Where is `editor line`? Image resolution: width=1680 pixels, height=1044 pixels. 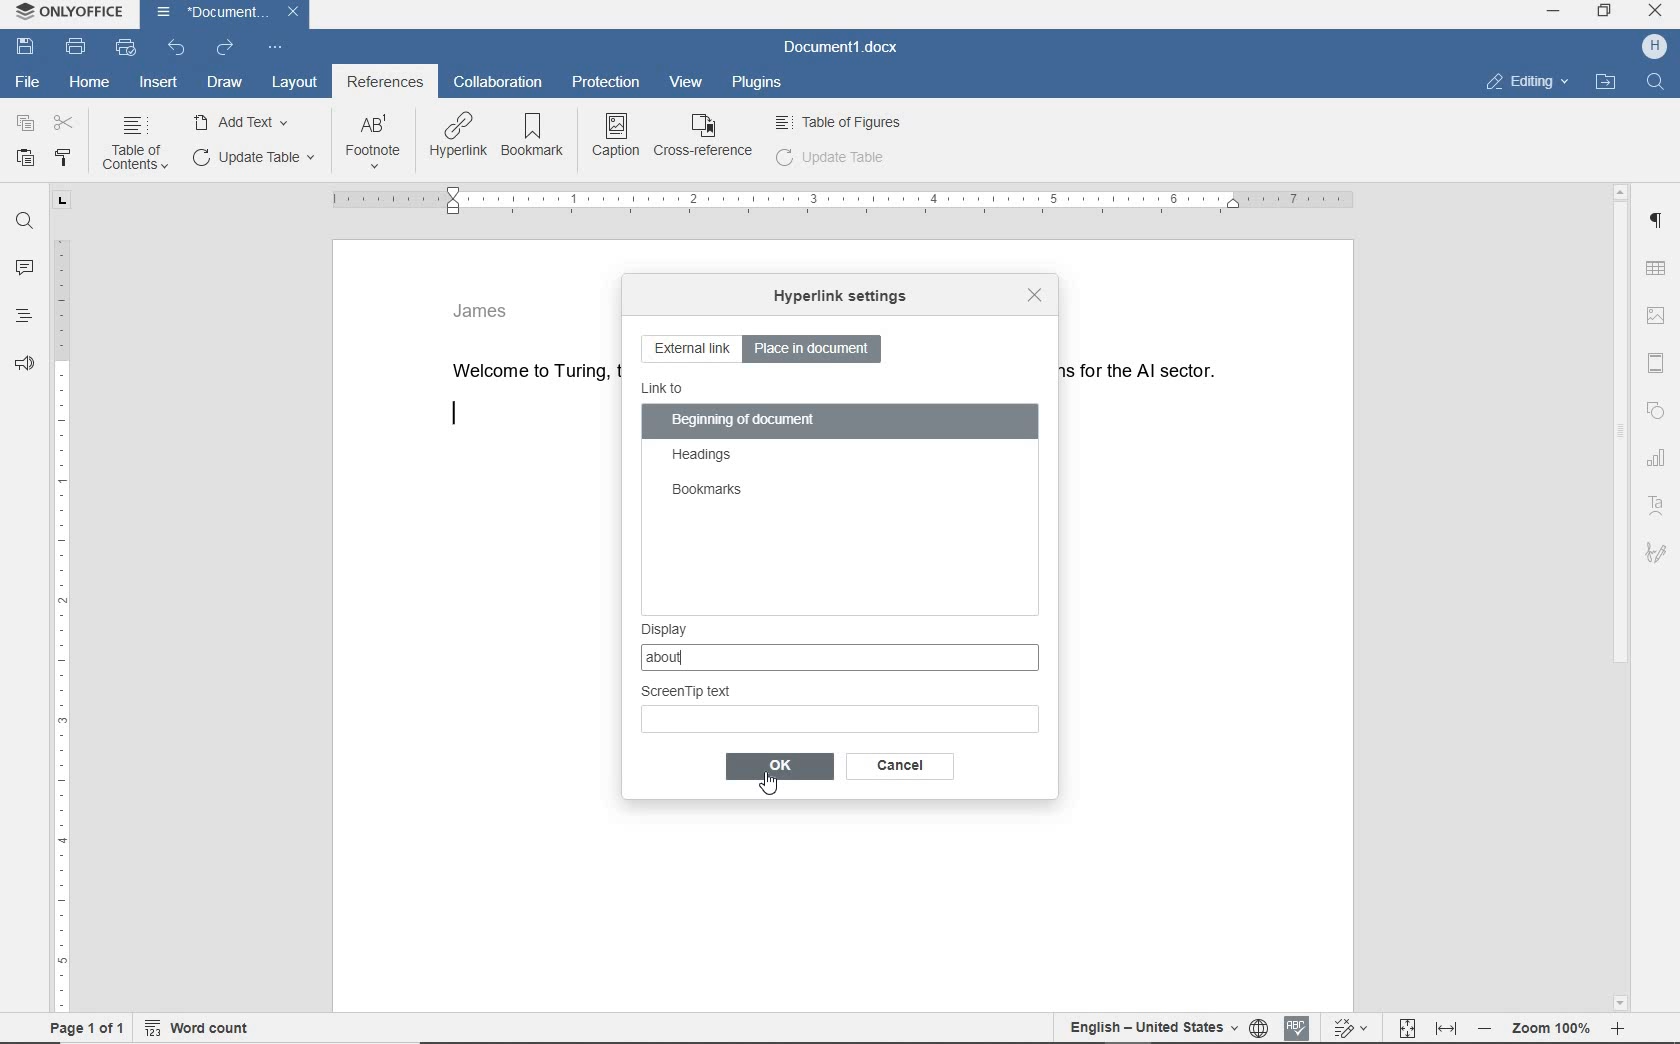 editor line is located at coordinates (454, 415).